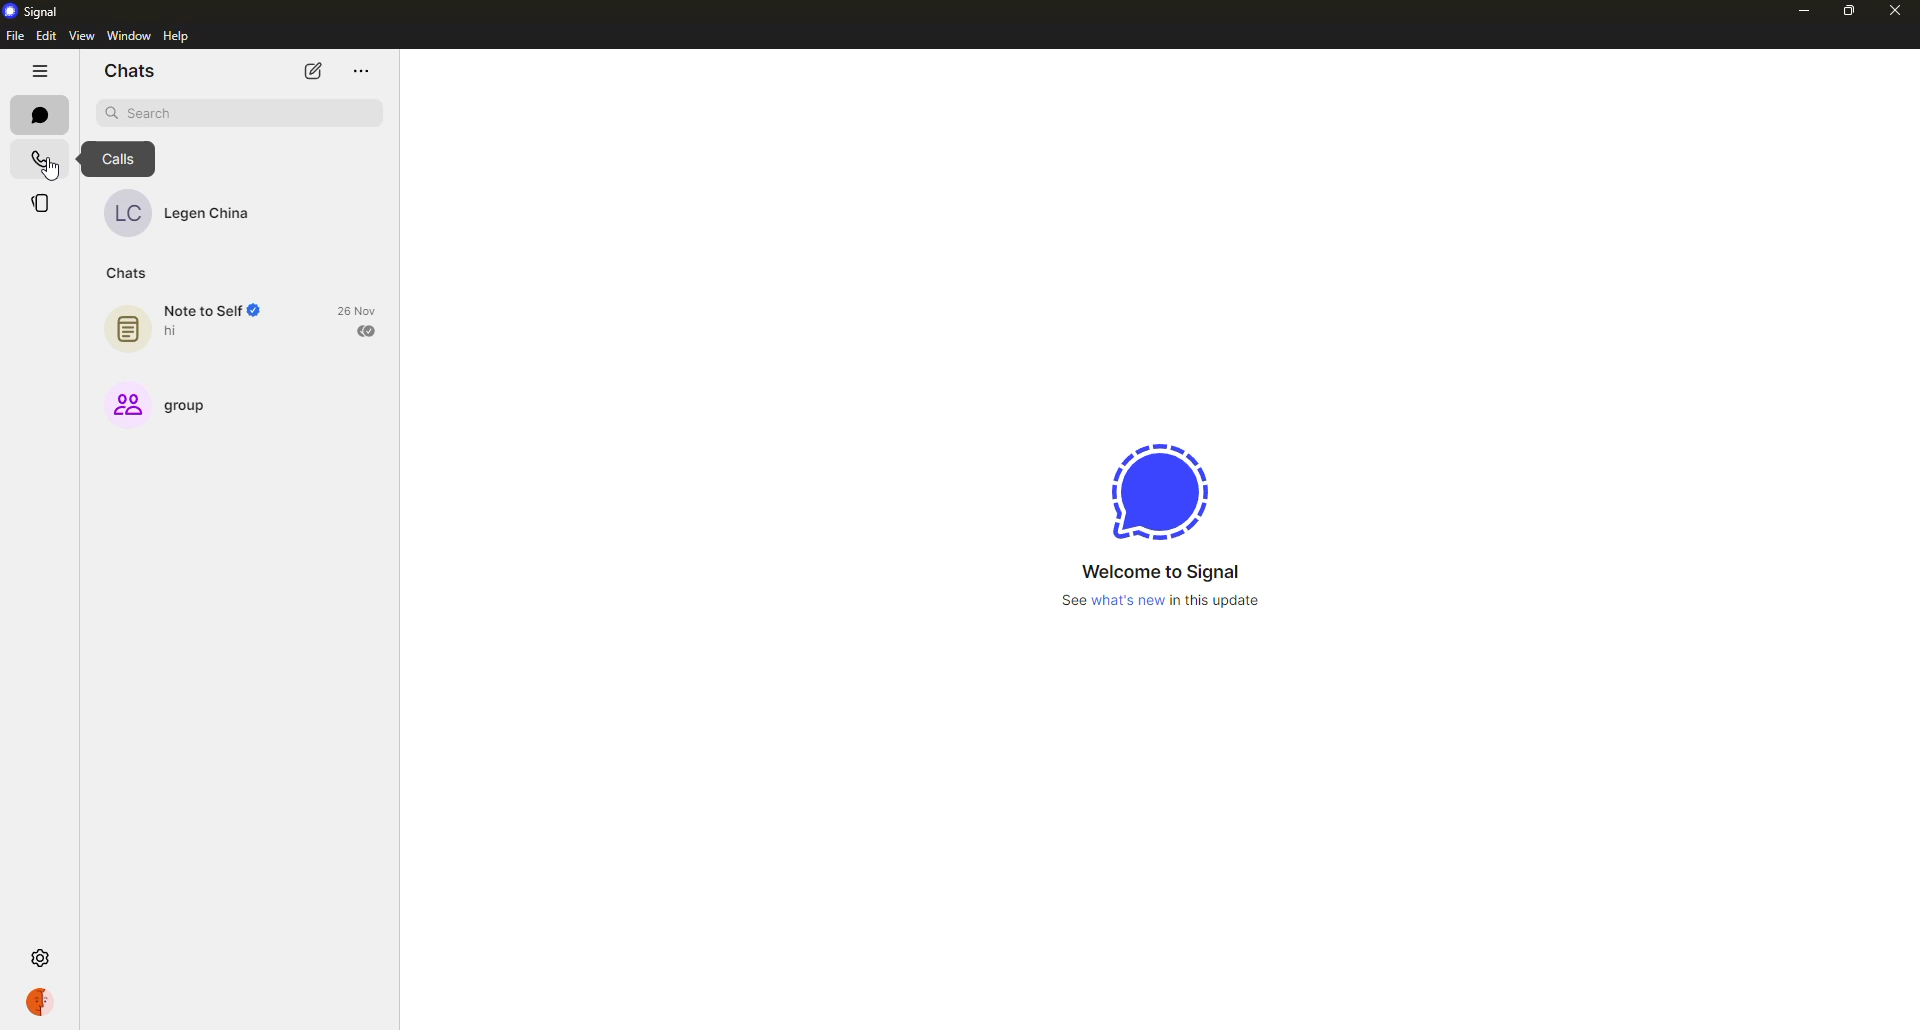 The image size is (1920, 1030). What do you see at coordinates (179, 35) in the screenshot?
I see `help` at bounding box center [179, 35].